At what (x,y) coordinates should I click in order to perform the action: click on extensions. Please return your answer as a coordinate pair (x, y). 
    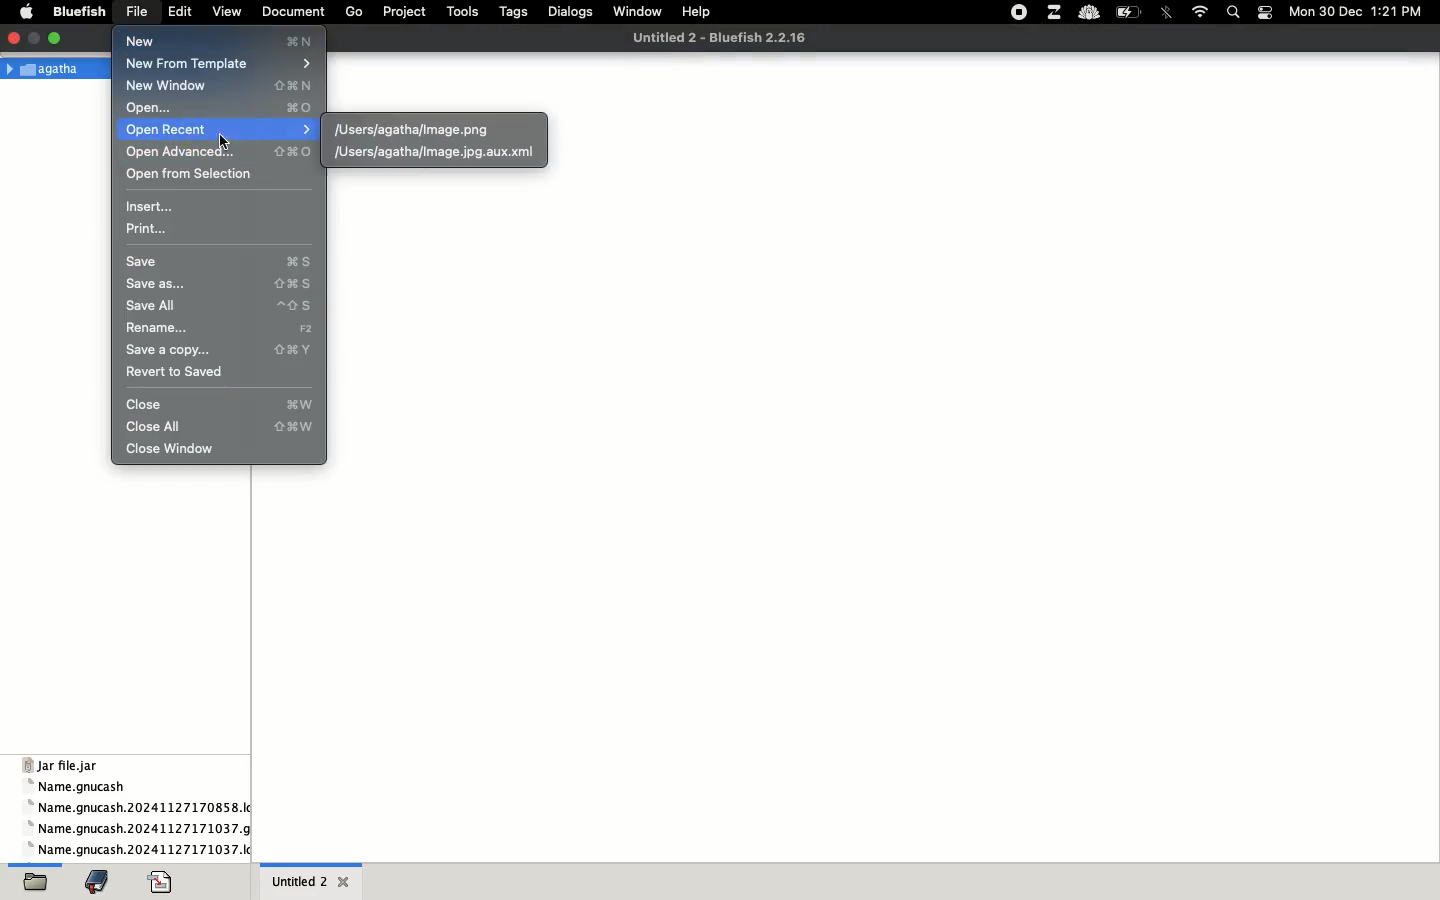
    Looking at the image, I should click on (1056, 12).